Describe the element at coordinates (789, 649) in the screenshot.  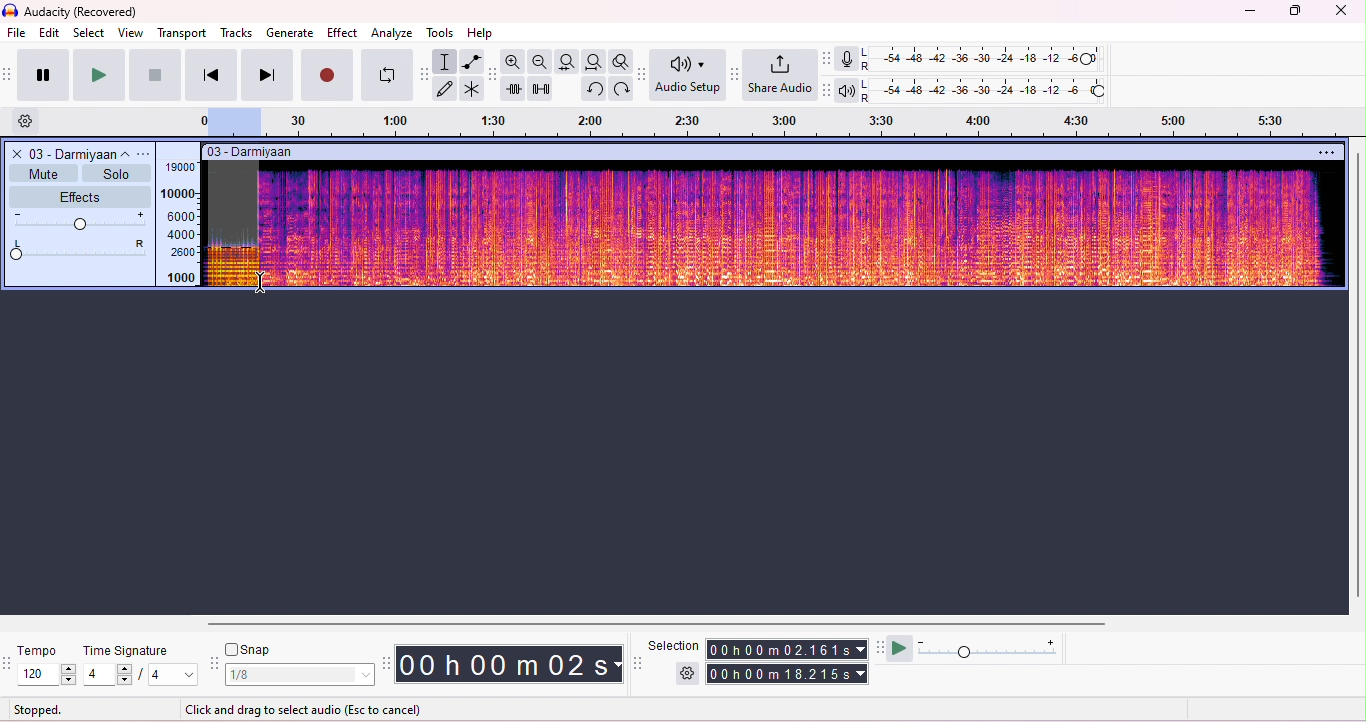
I see `selection time` at that location.